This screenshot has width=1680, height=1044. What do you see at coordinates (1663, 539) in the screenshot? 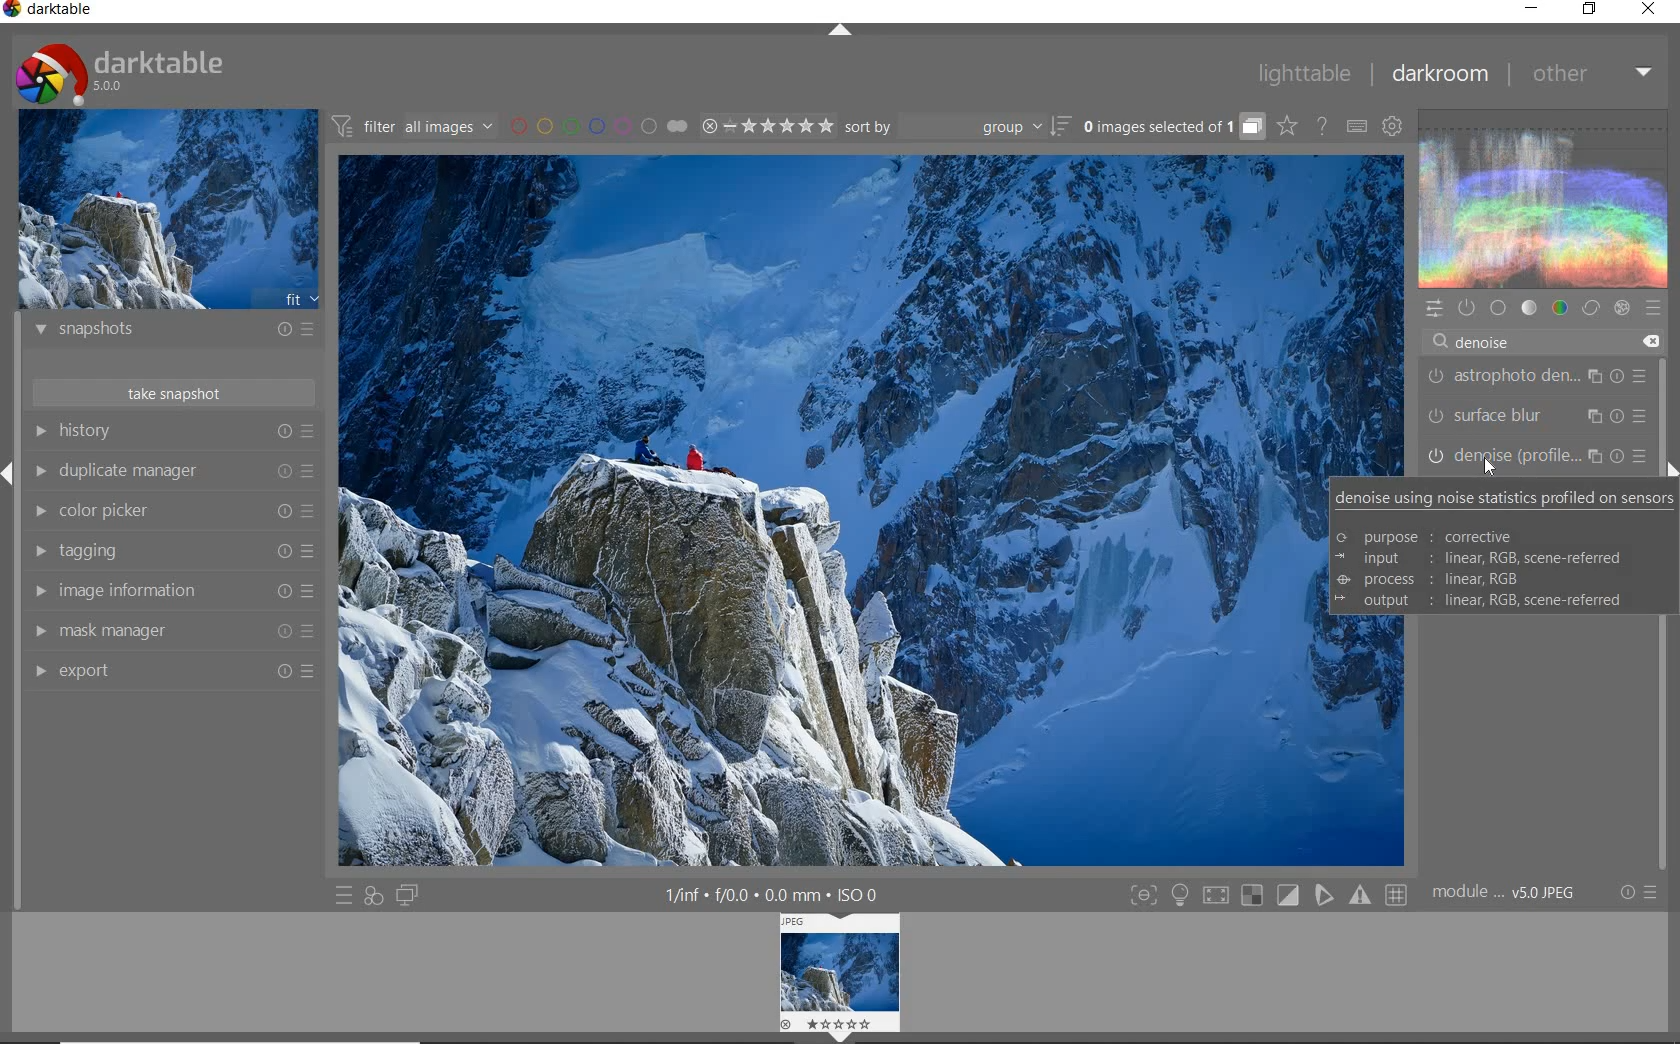
I see `scrollbar` at bounding box center [1663, 539].